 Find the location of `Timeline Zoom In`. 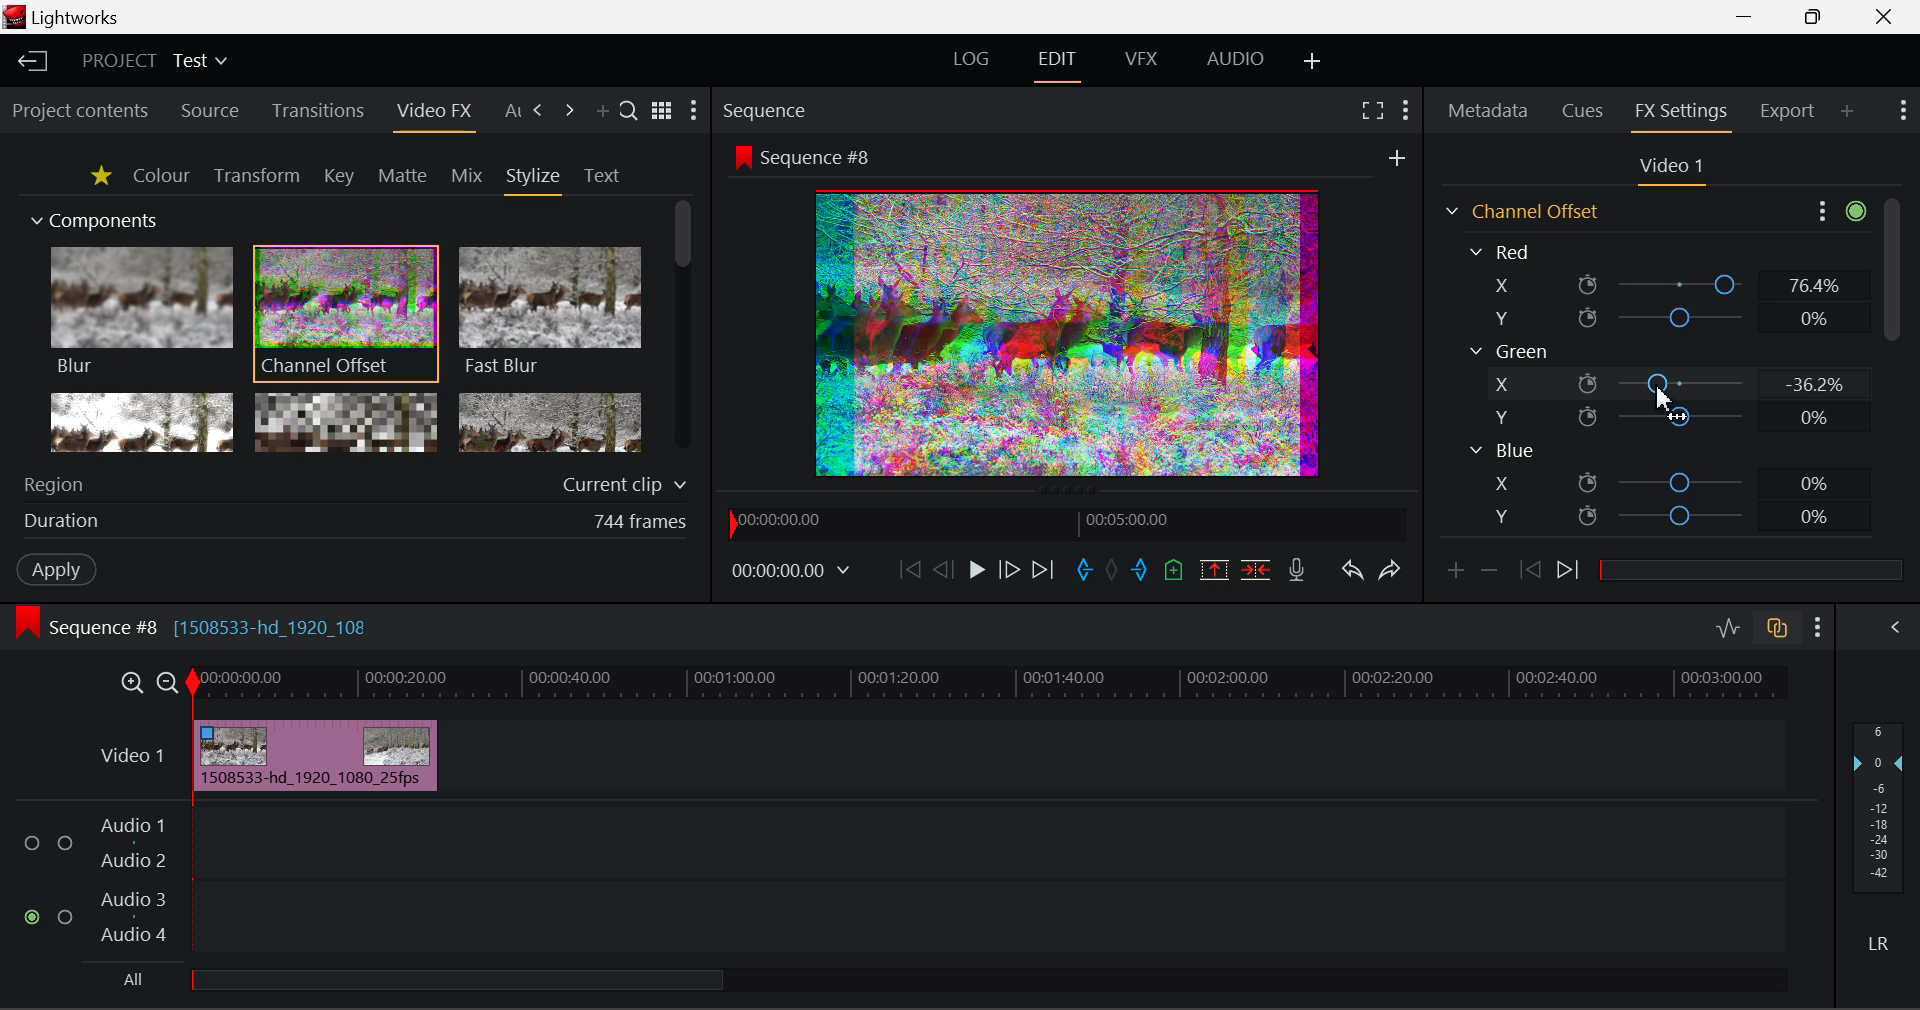

Timeline Zoom In is located at coordinates (131, 685).